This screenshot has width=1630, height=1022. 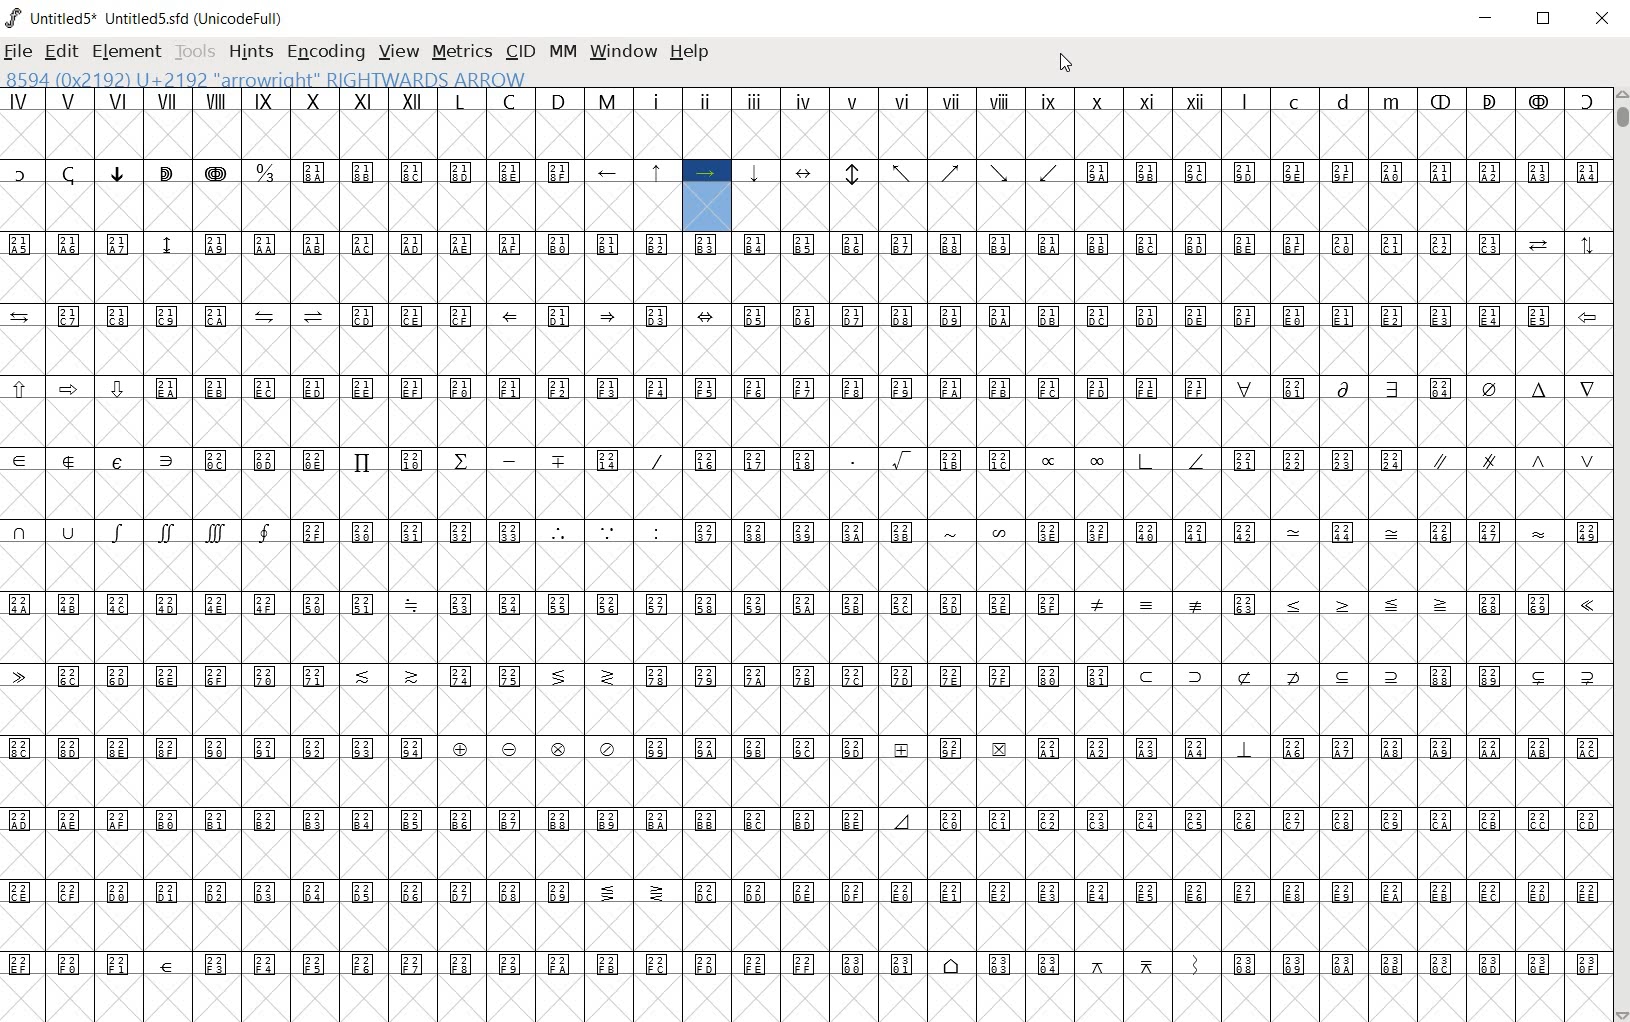 I want to click on ELEMENT, so click(x=127, y=53).